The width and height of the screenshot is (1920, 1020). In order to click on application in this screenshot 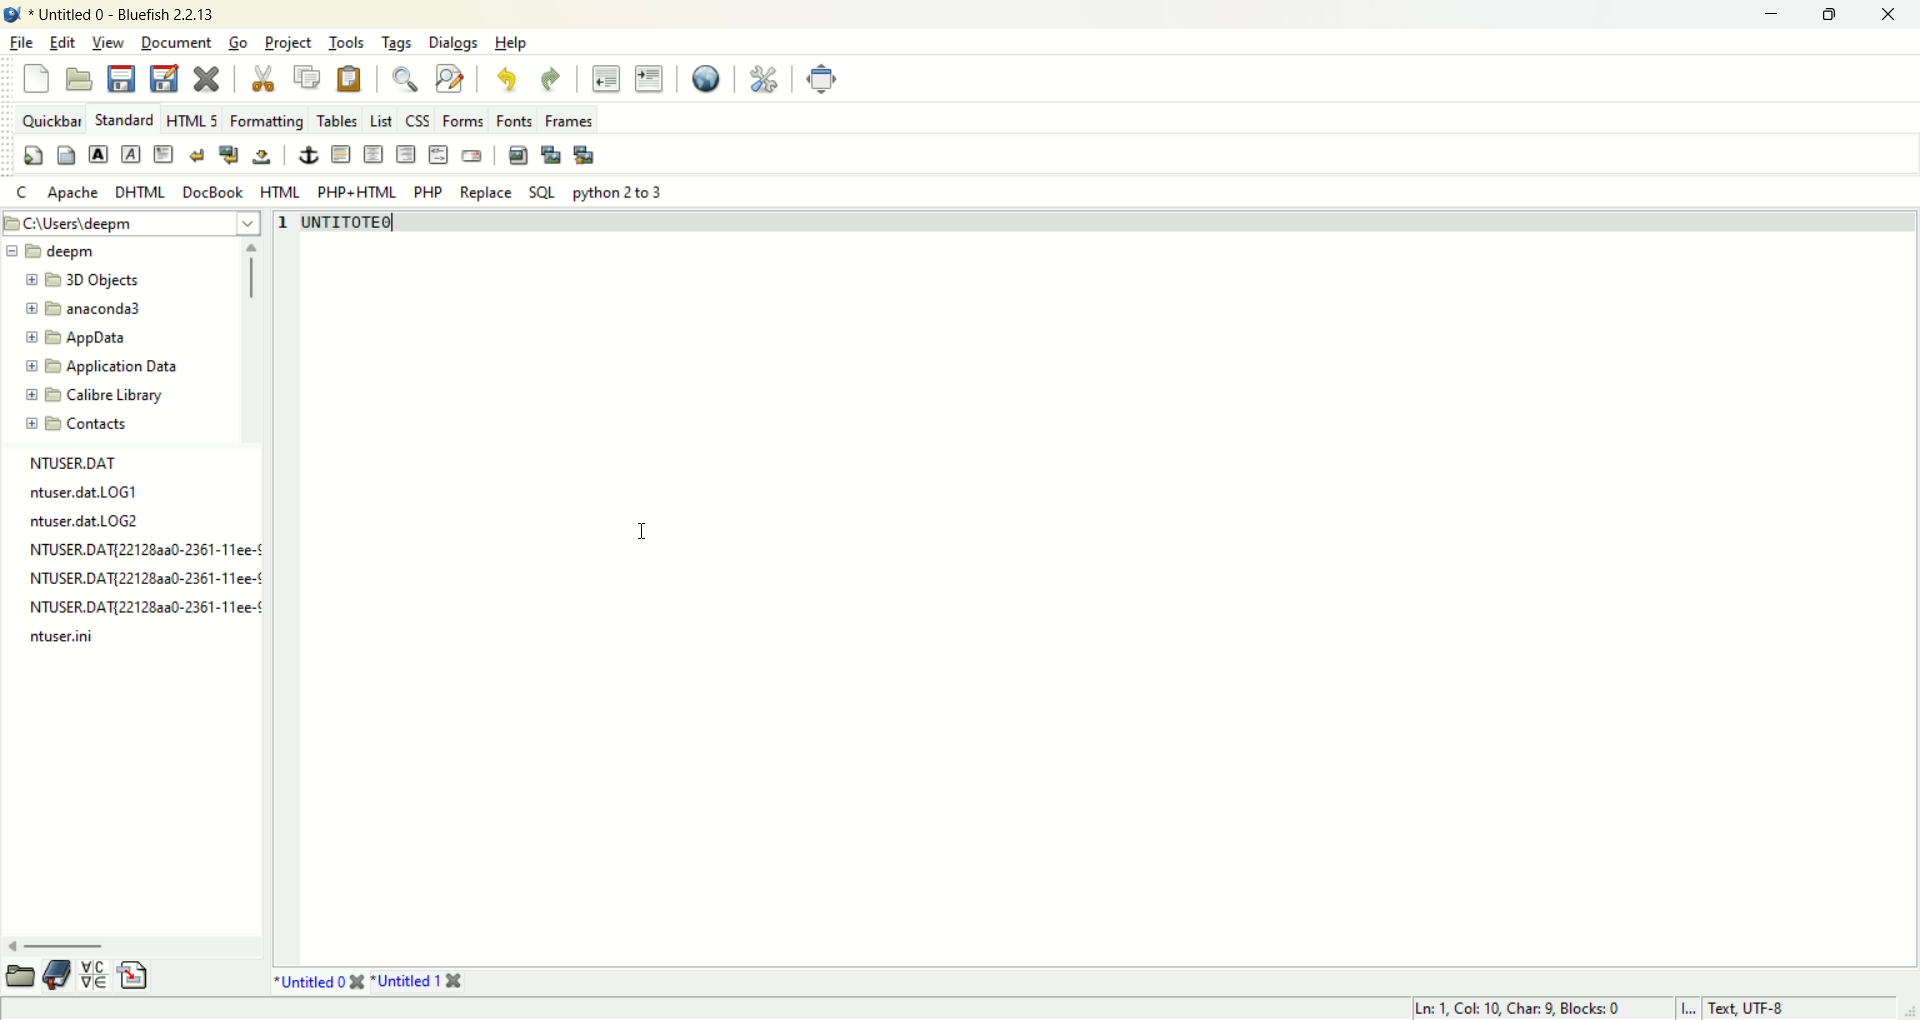, I will do `click(99, 367)`.